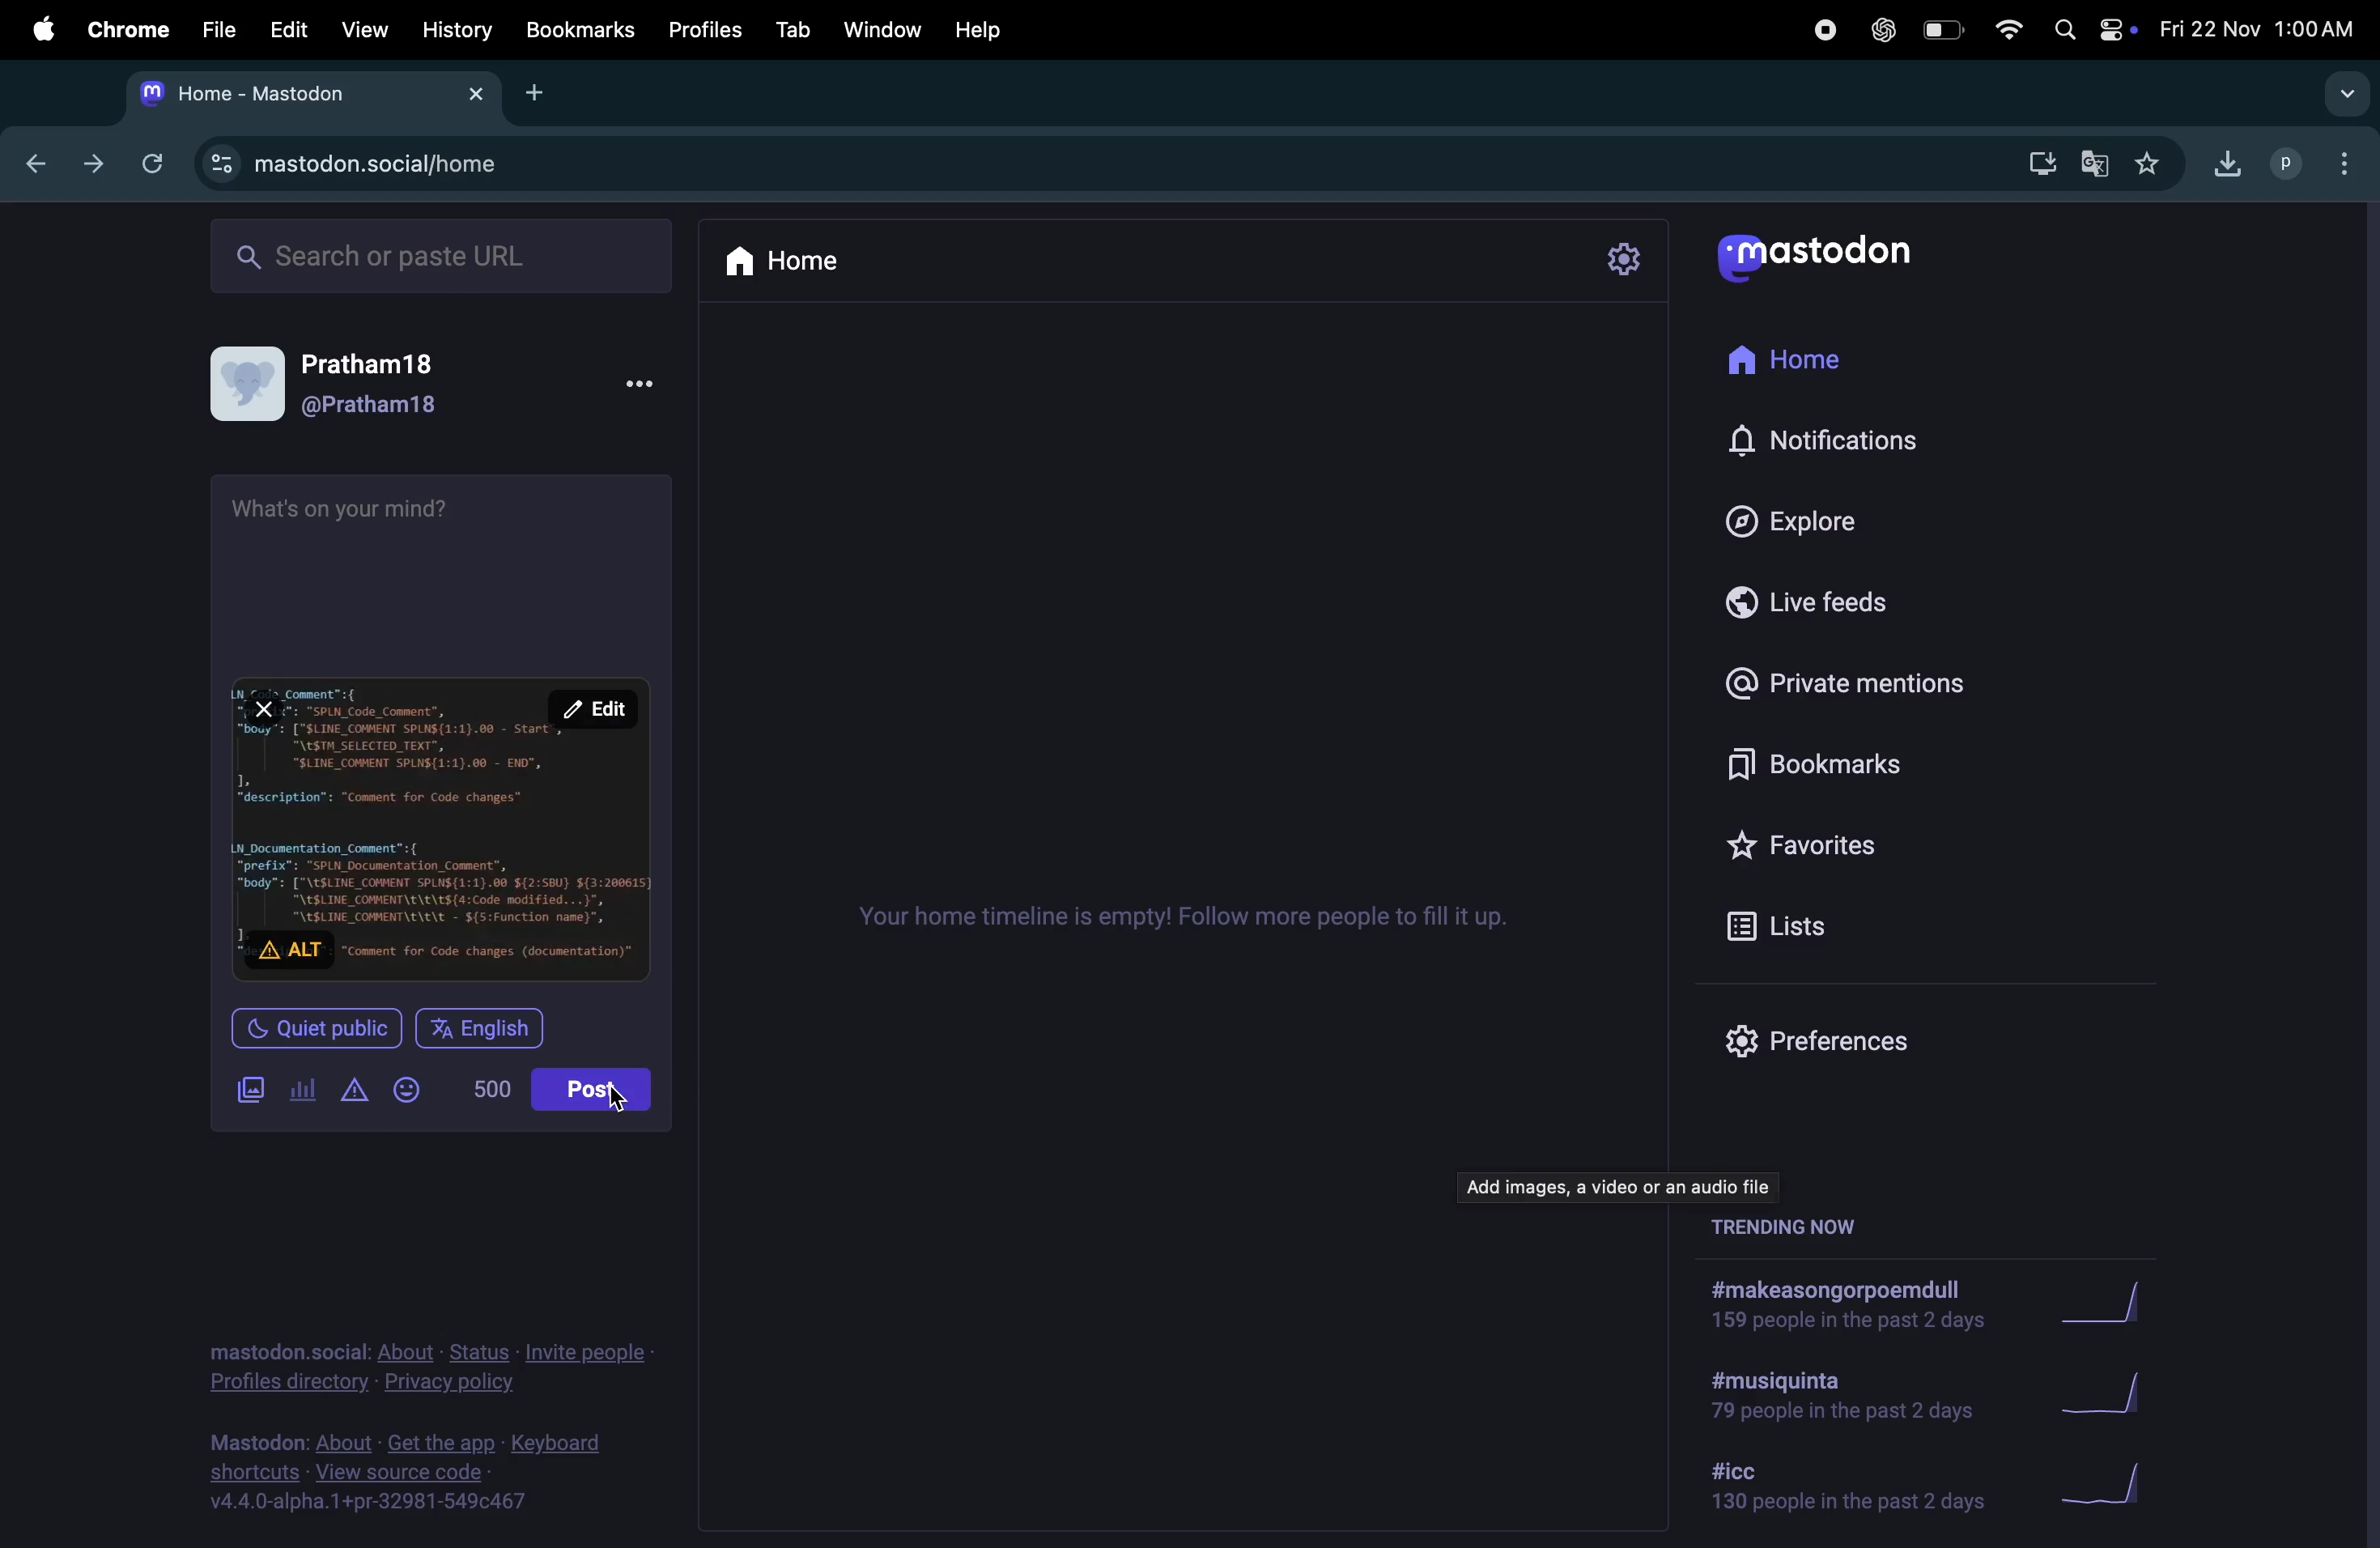  Describe the element at coordinates (308, 1027) in the screenshot. I see `quiet public` at that location.